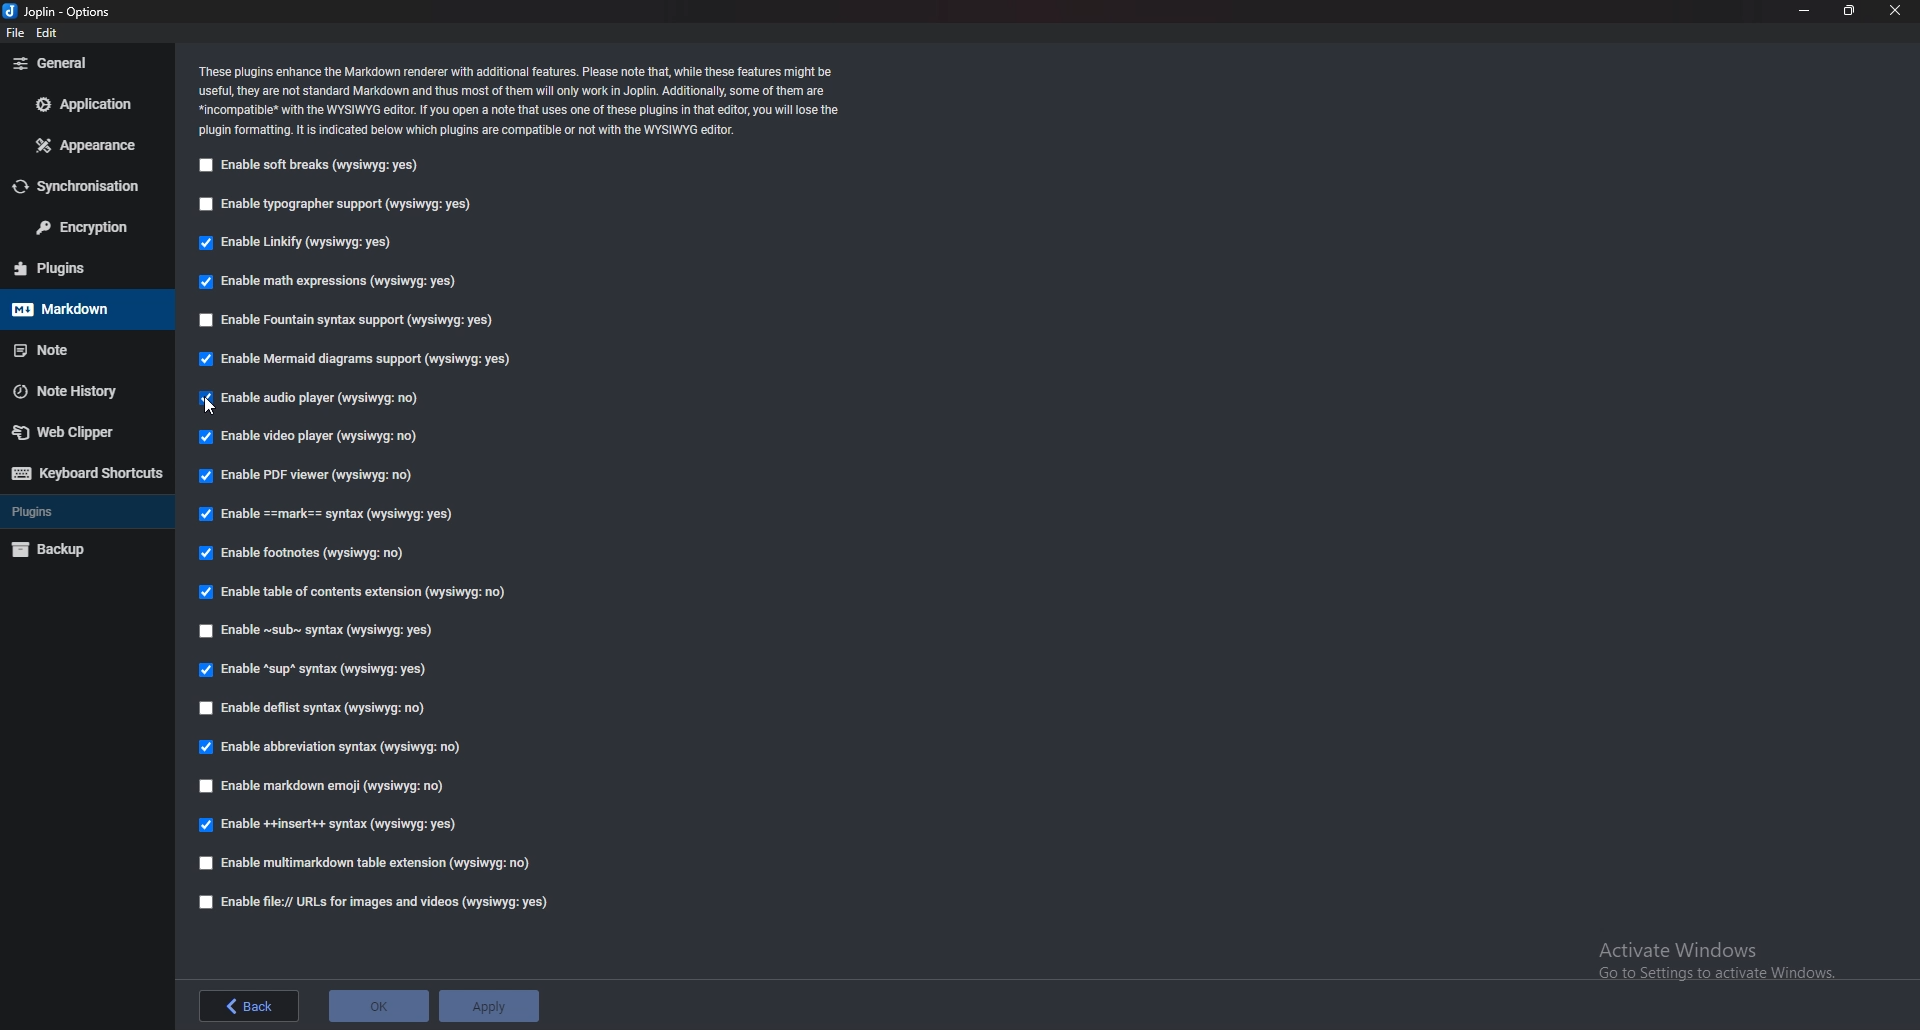 The height and width of the screenshot is (1030, 1920). What do you see at coordinates (332, 825) in the screenshot?
I see `enable insert syntax` at bounding box center [332, 825].